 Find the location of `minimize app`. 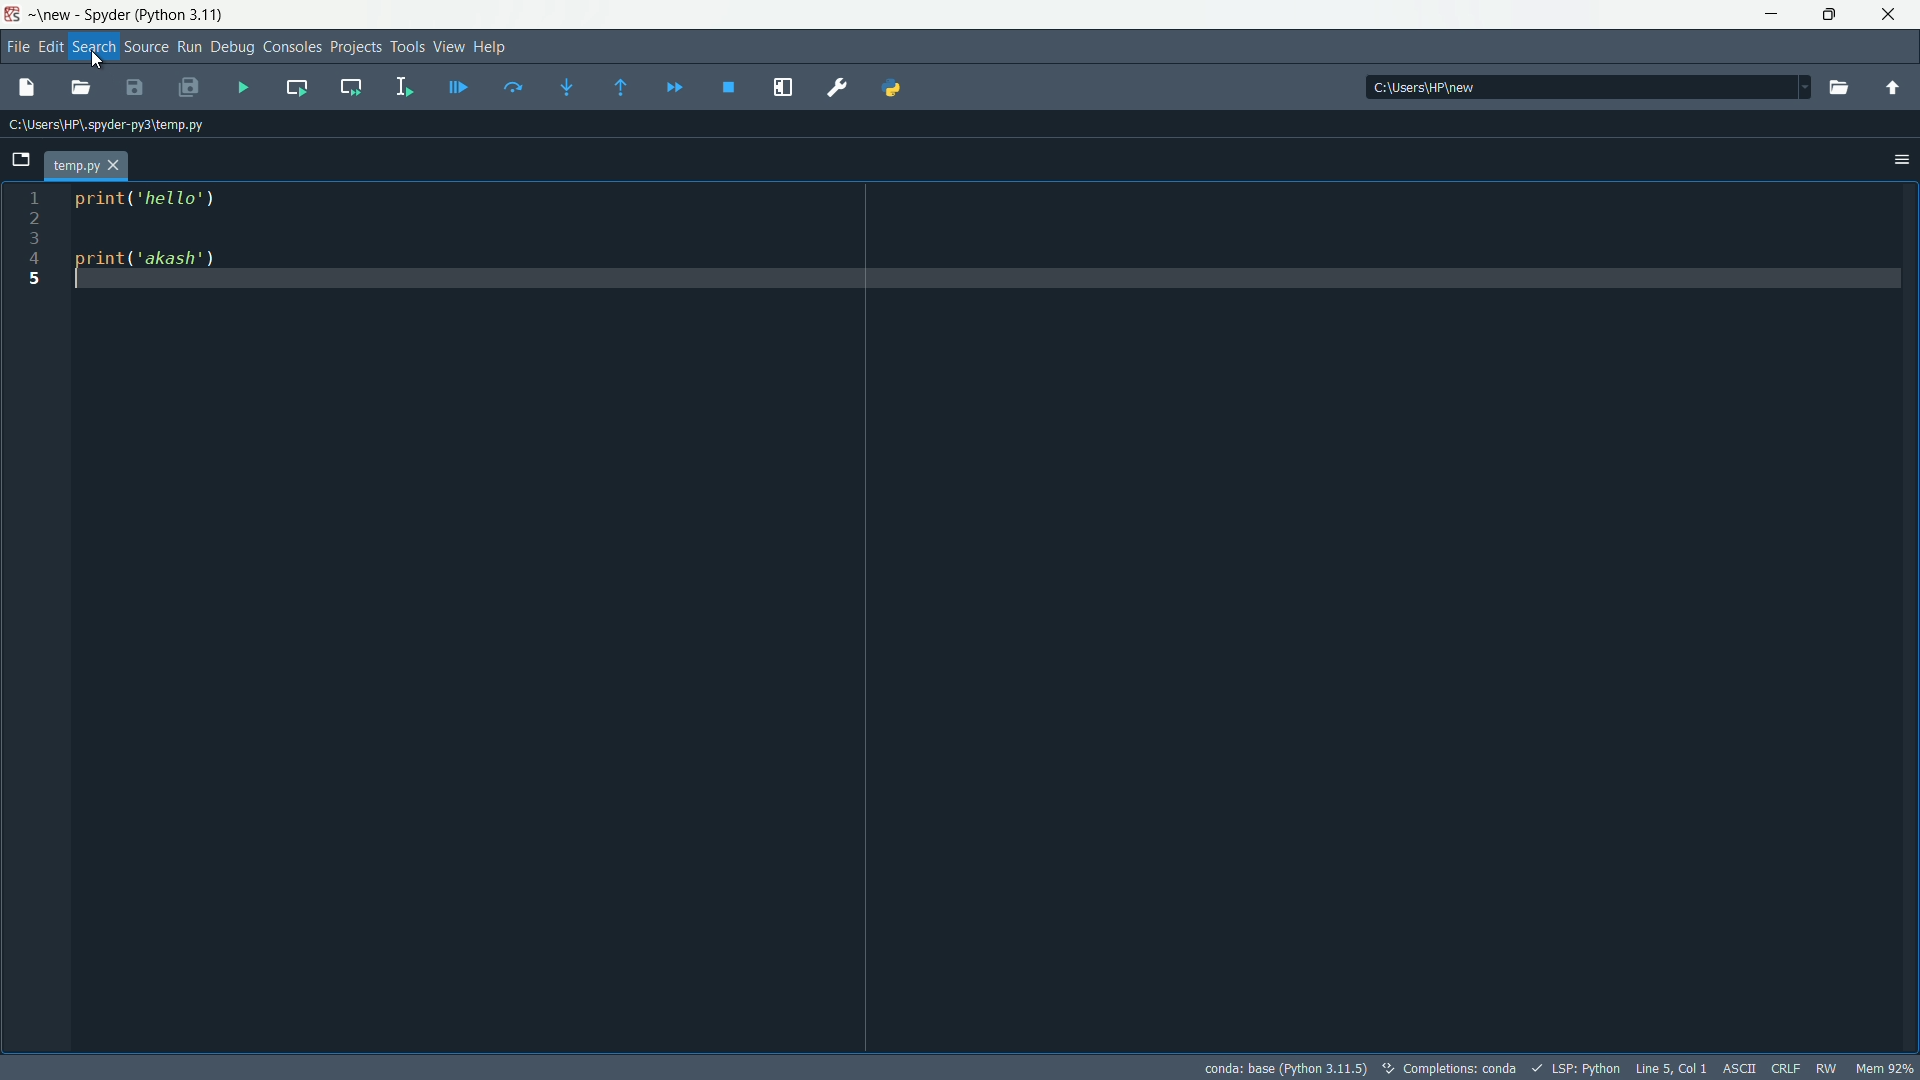

minimize app is located at coordinates (1770, 15).